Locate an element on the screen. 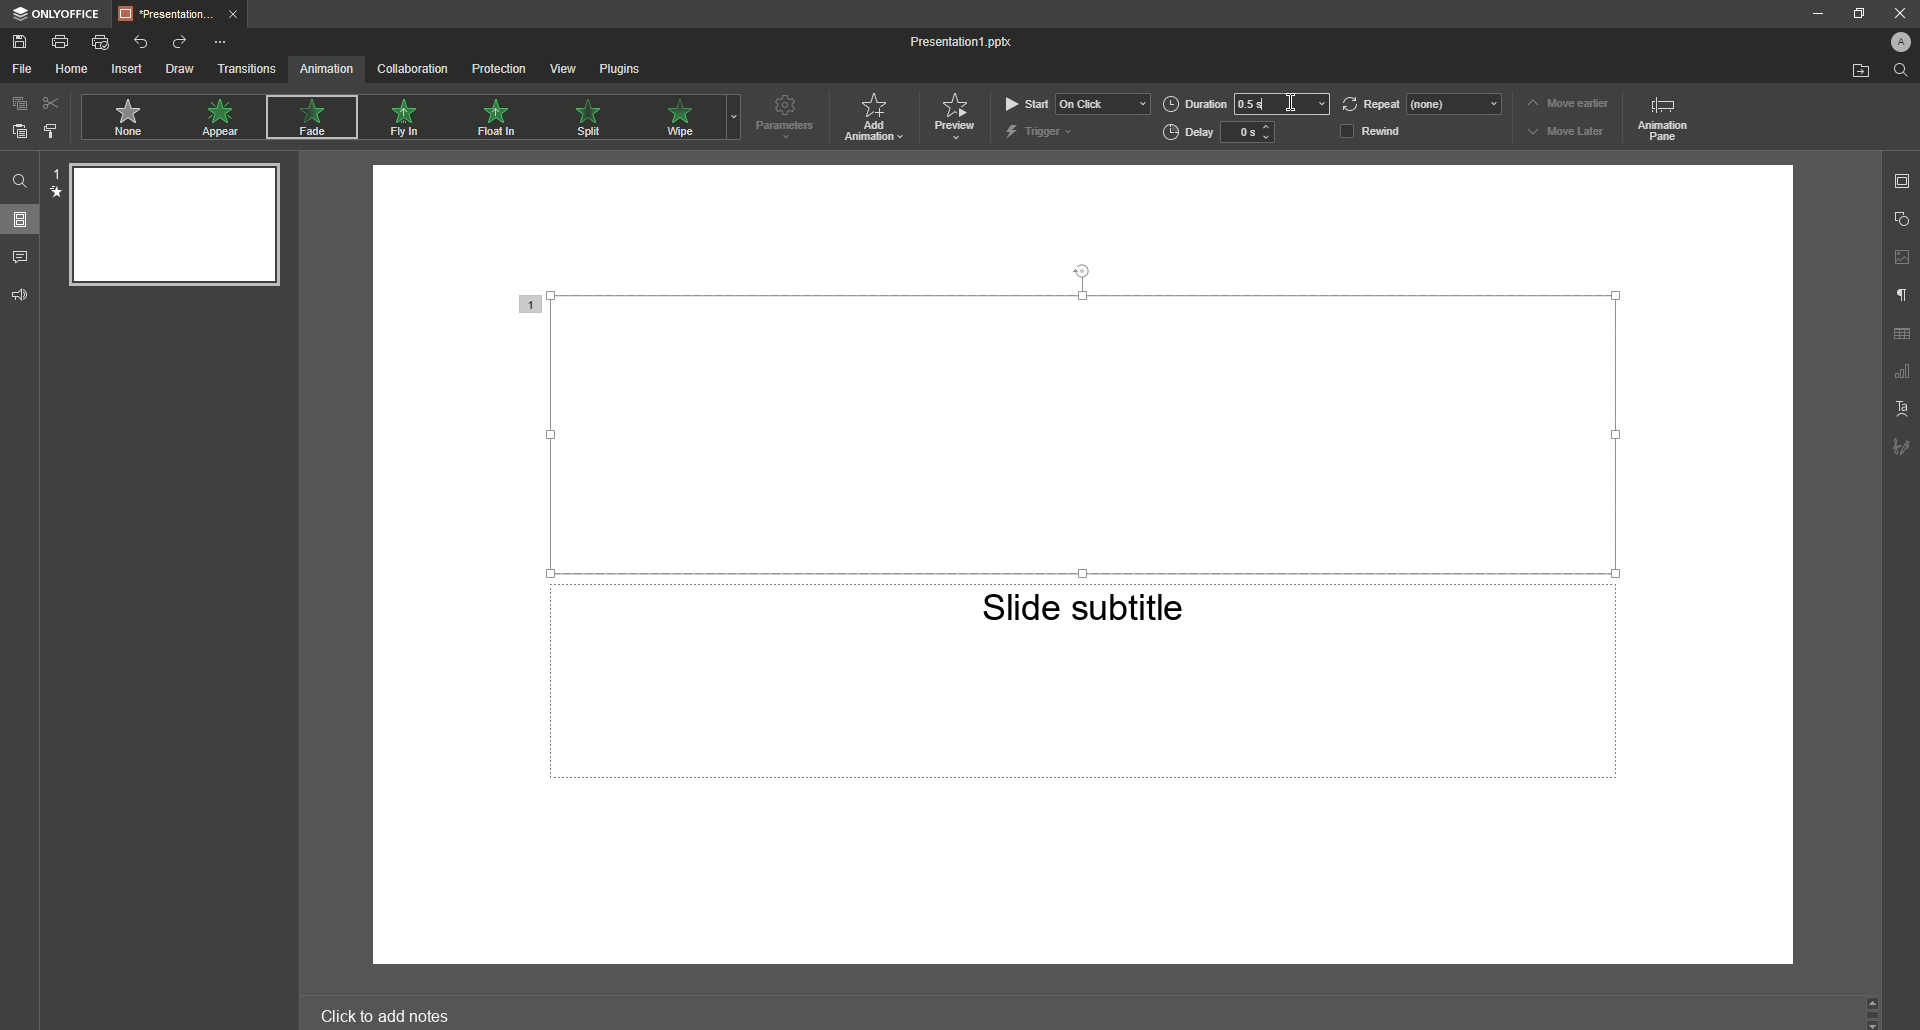  Draw is located at coordinates (181, 68).